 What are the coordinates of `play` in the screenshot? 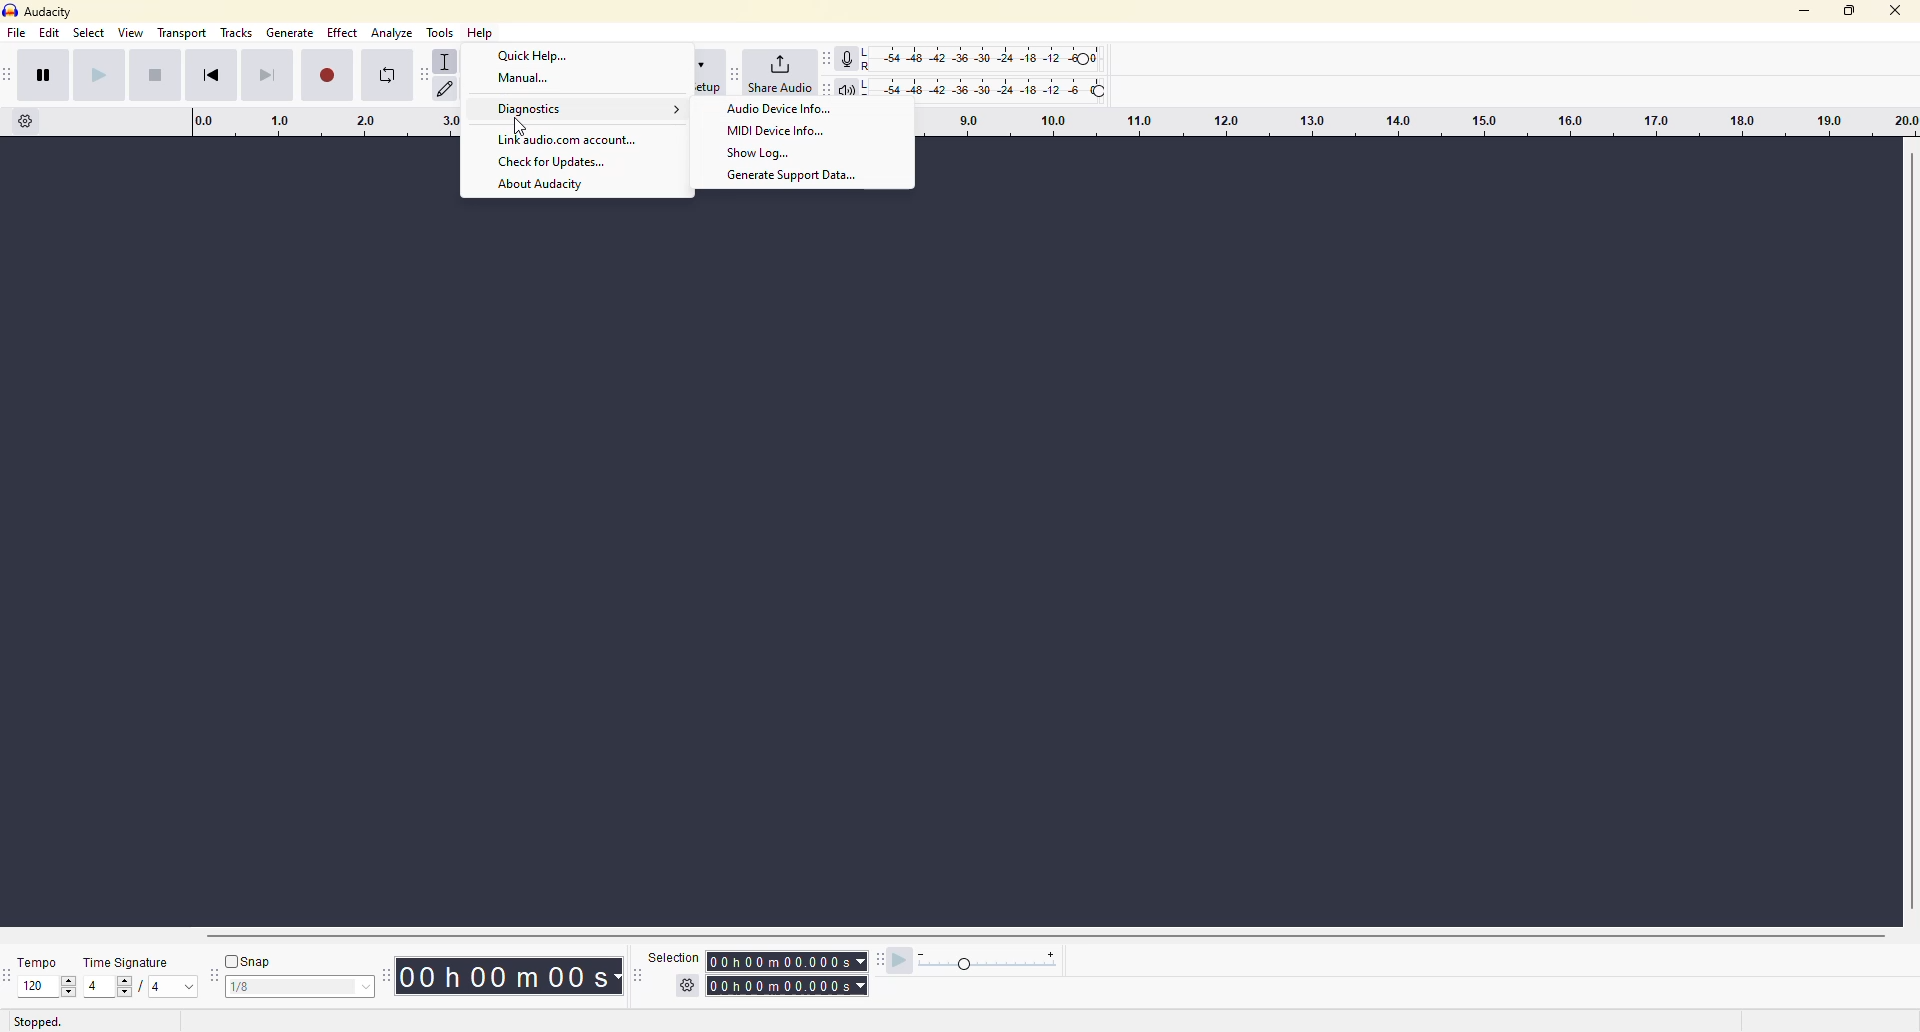 It's located at (102, 79).